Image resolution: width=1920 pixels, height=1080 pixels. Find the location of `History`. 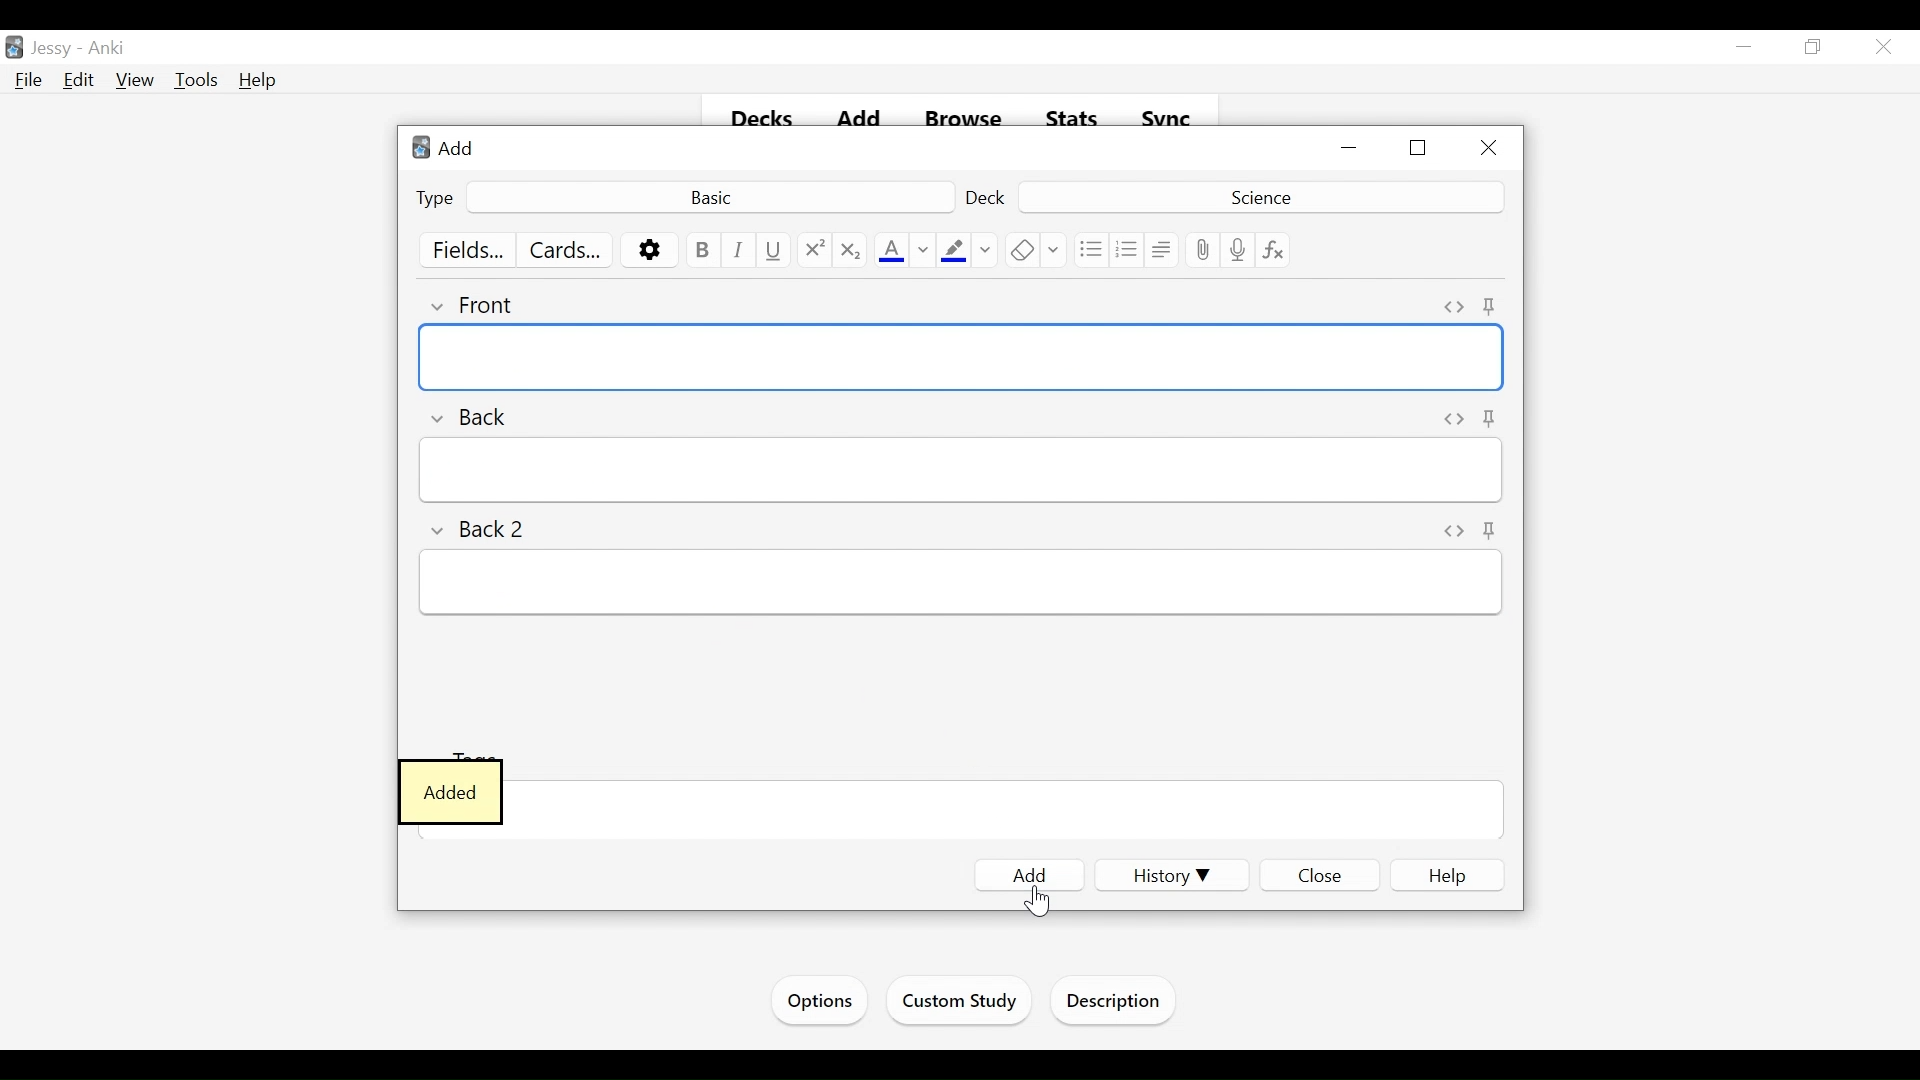

History is located at coordinates (1166, 875).